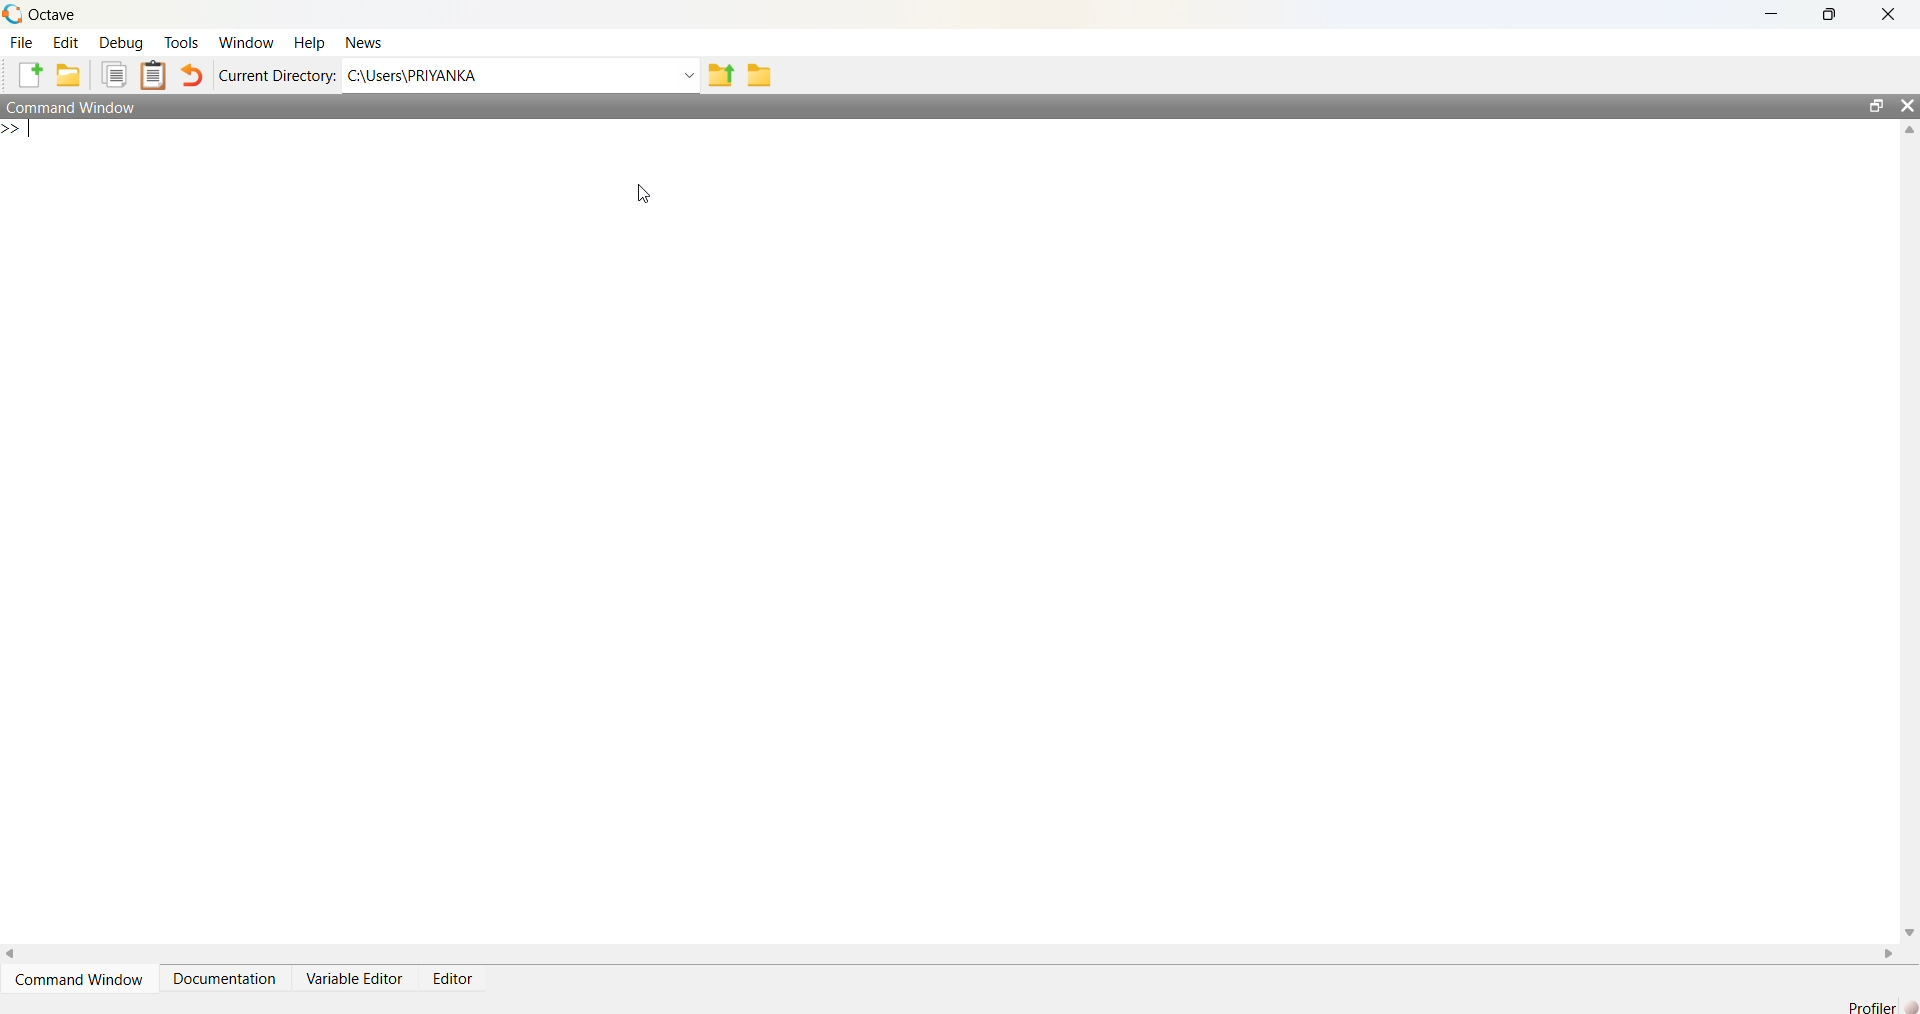 This screenshot has height=1014, width=1920. What do you see at coordinates (370, 41) in the screenshot?
I see `News` at bounding box center [370, 41].